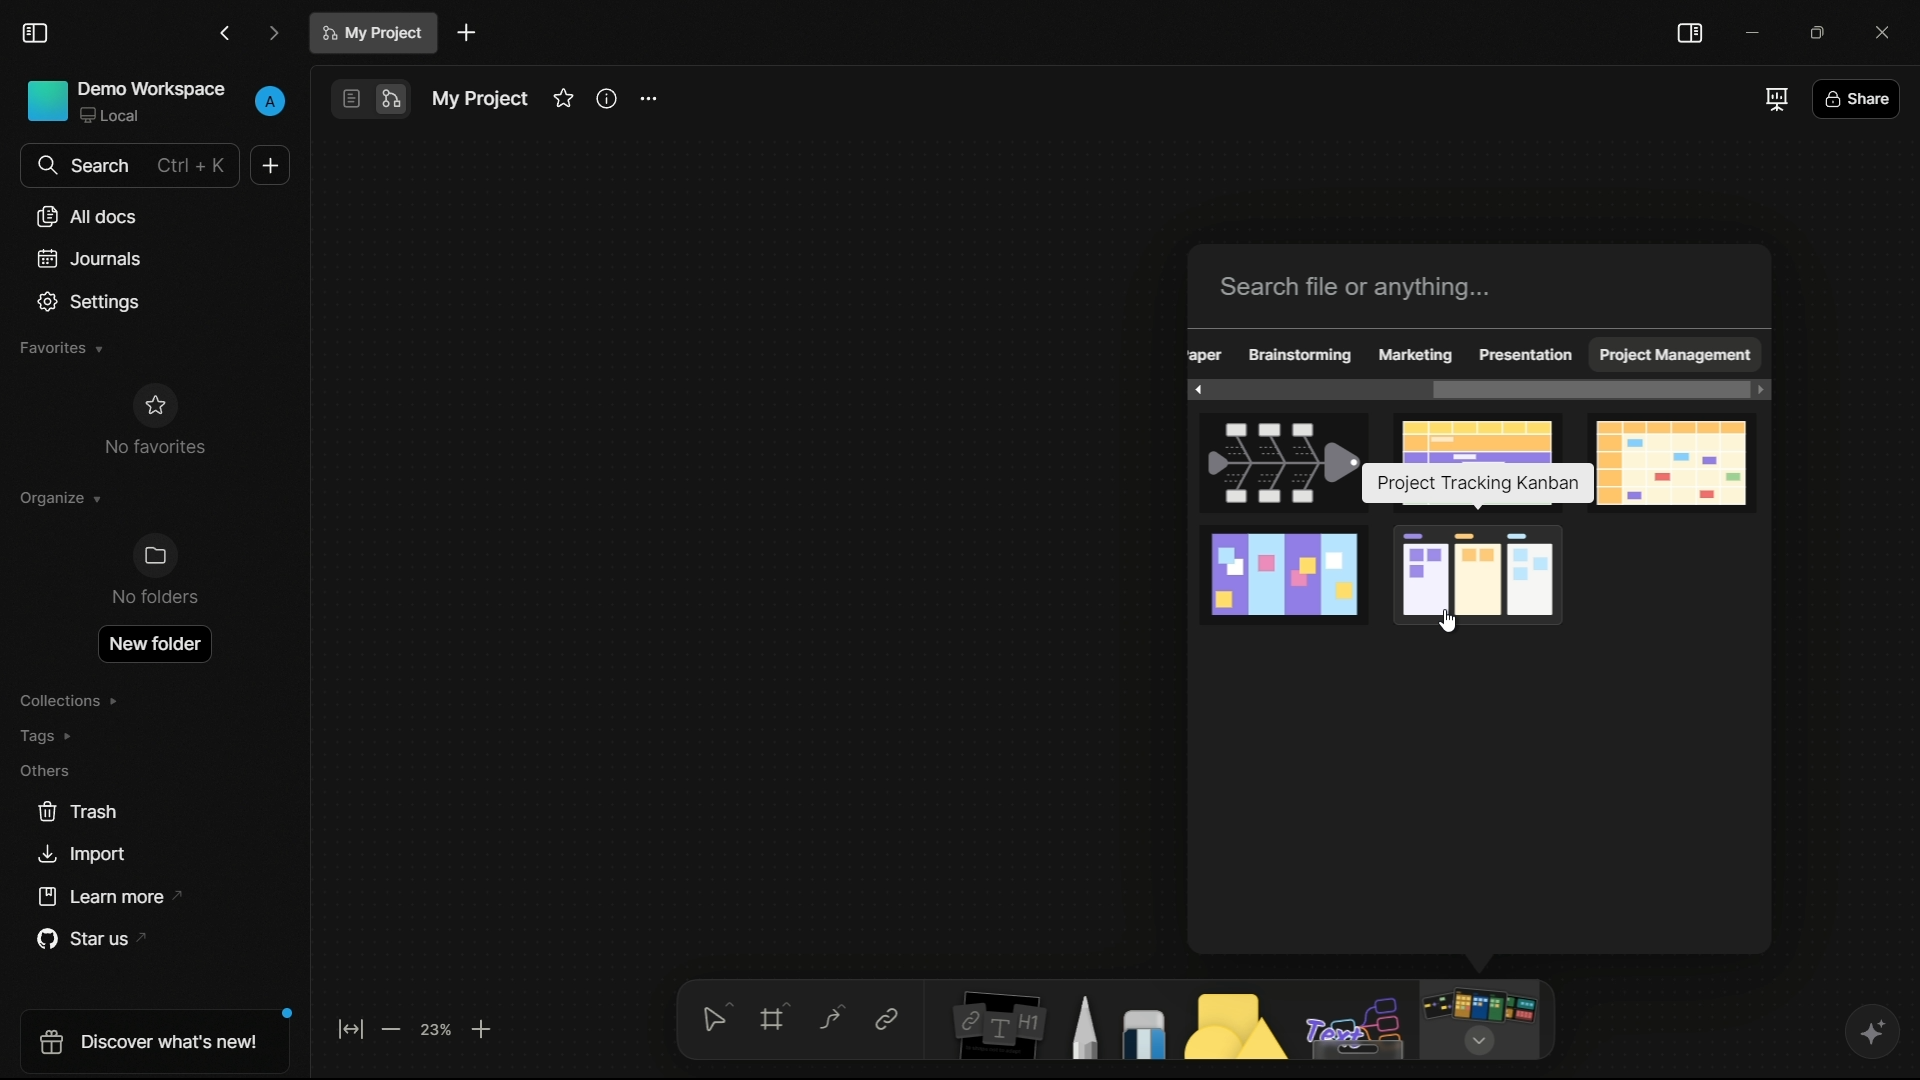 The width and height of the screenshot is (1920, 1080). I want to click on star us, so click(98, 940).